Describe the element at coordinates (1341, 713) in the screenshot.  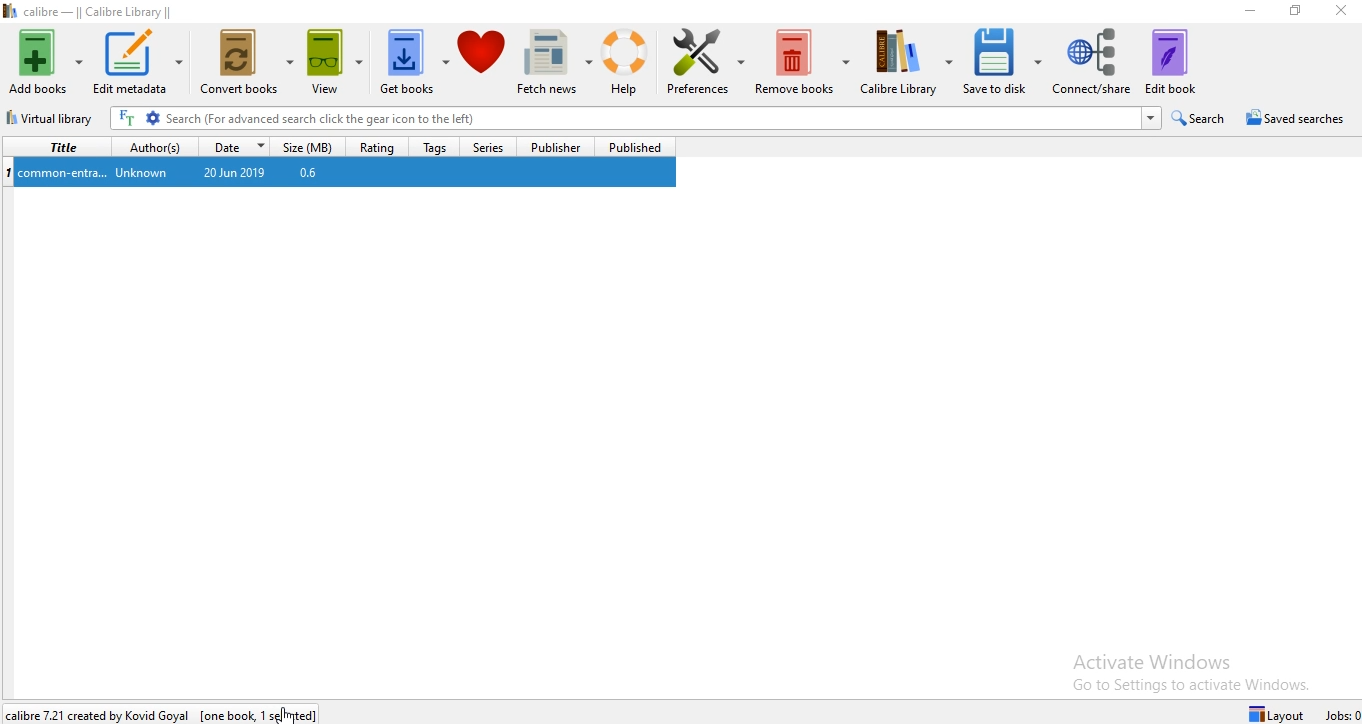
I see `Jobs: 0` at that location.